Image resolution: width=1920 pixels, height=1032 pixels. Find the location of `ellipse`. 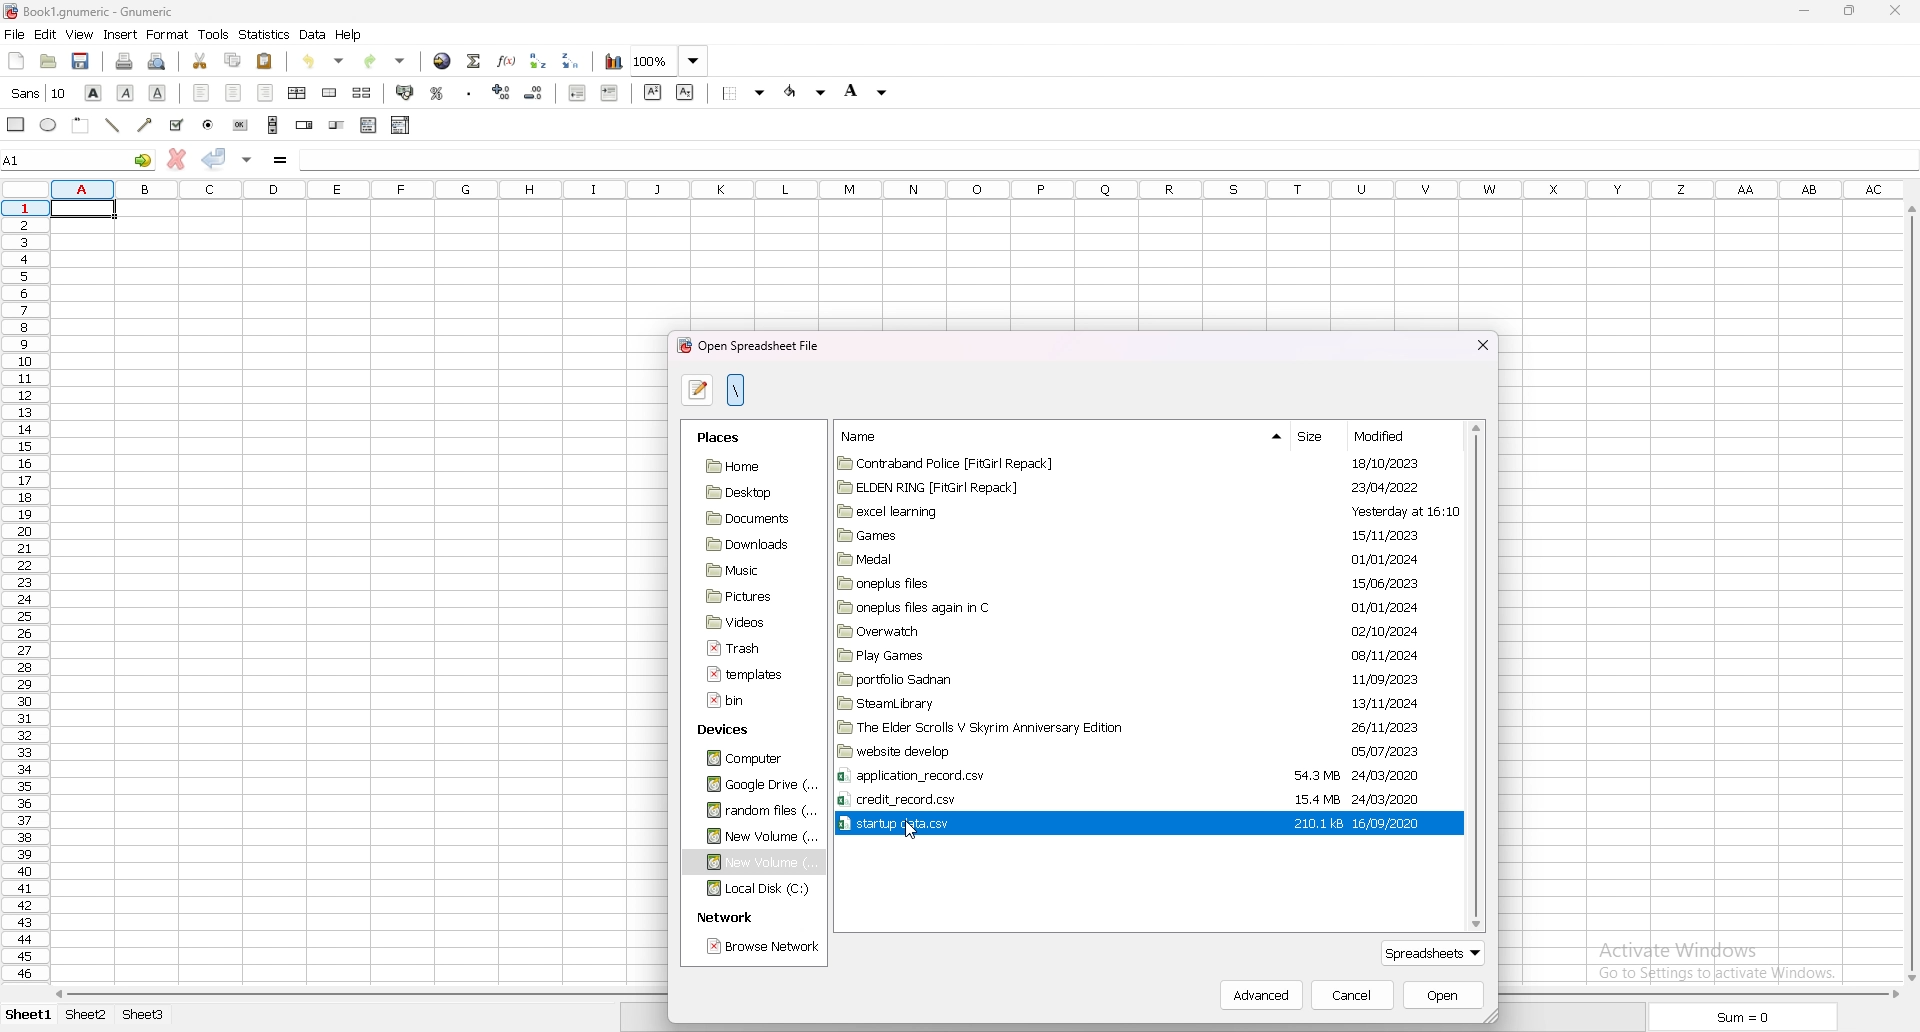

ellipse is located at coordinates (49, 125).